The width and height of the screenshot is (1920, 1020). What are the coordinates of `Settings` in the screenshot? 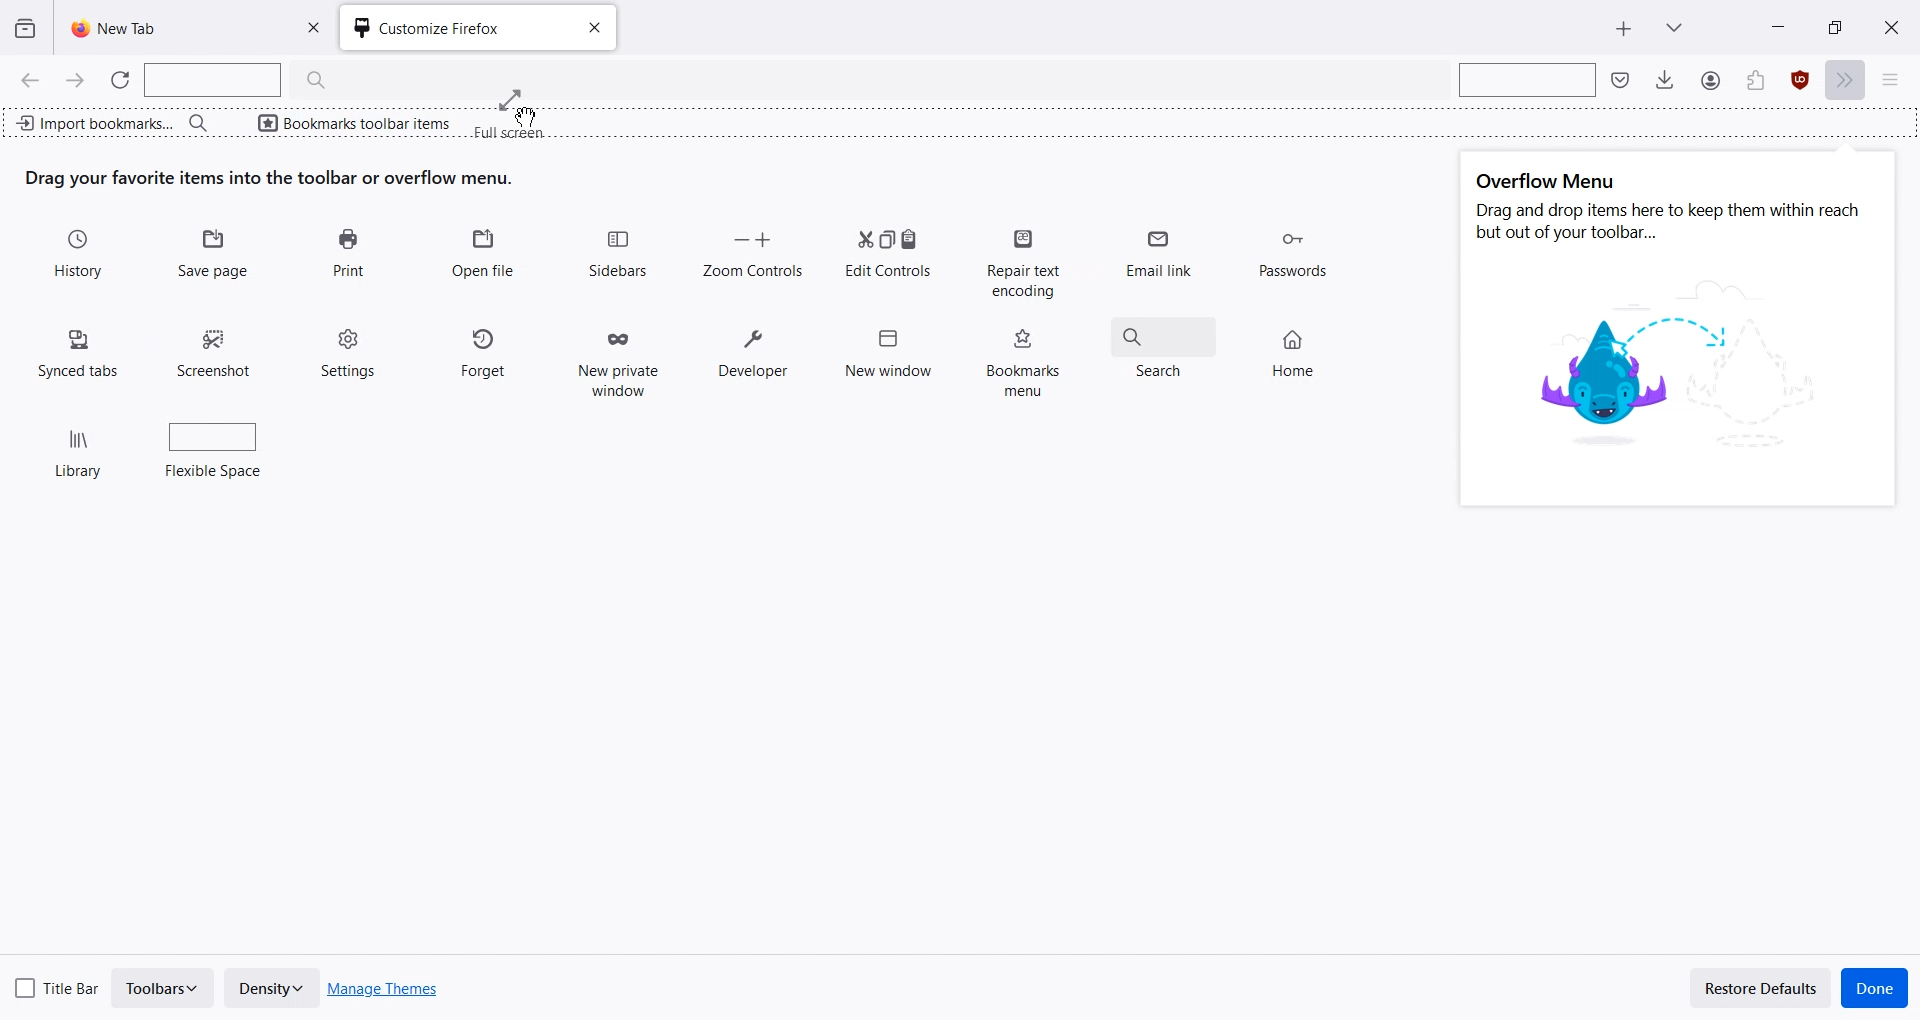 It's located at (351, 351).